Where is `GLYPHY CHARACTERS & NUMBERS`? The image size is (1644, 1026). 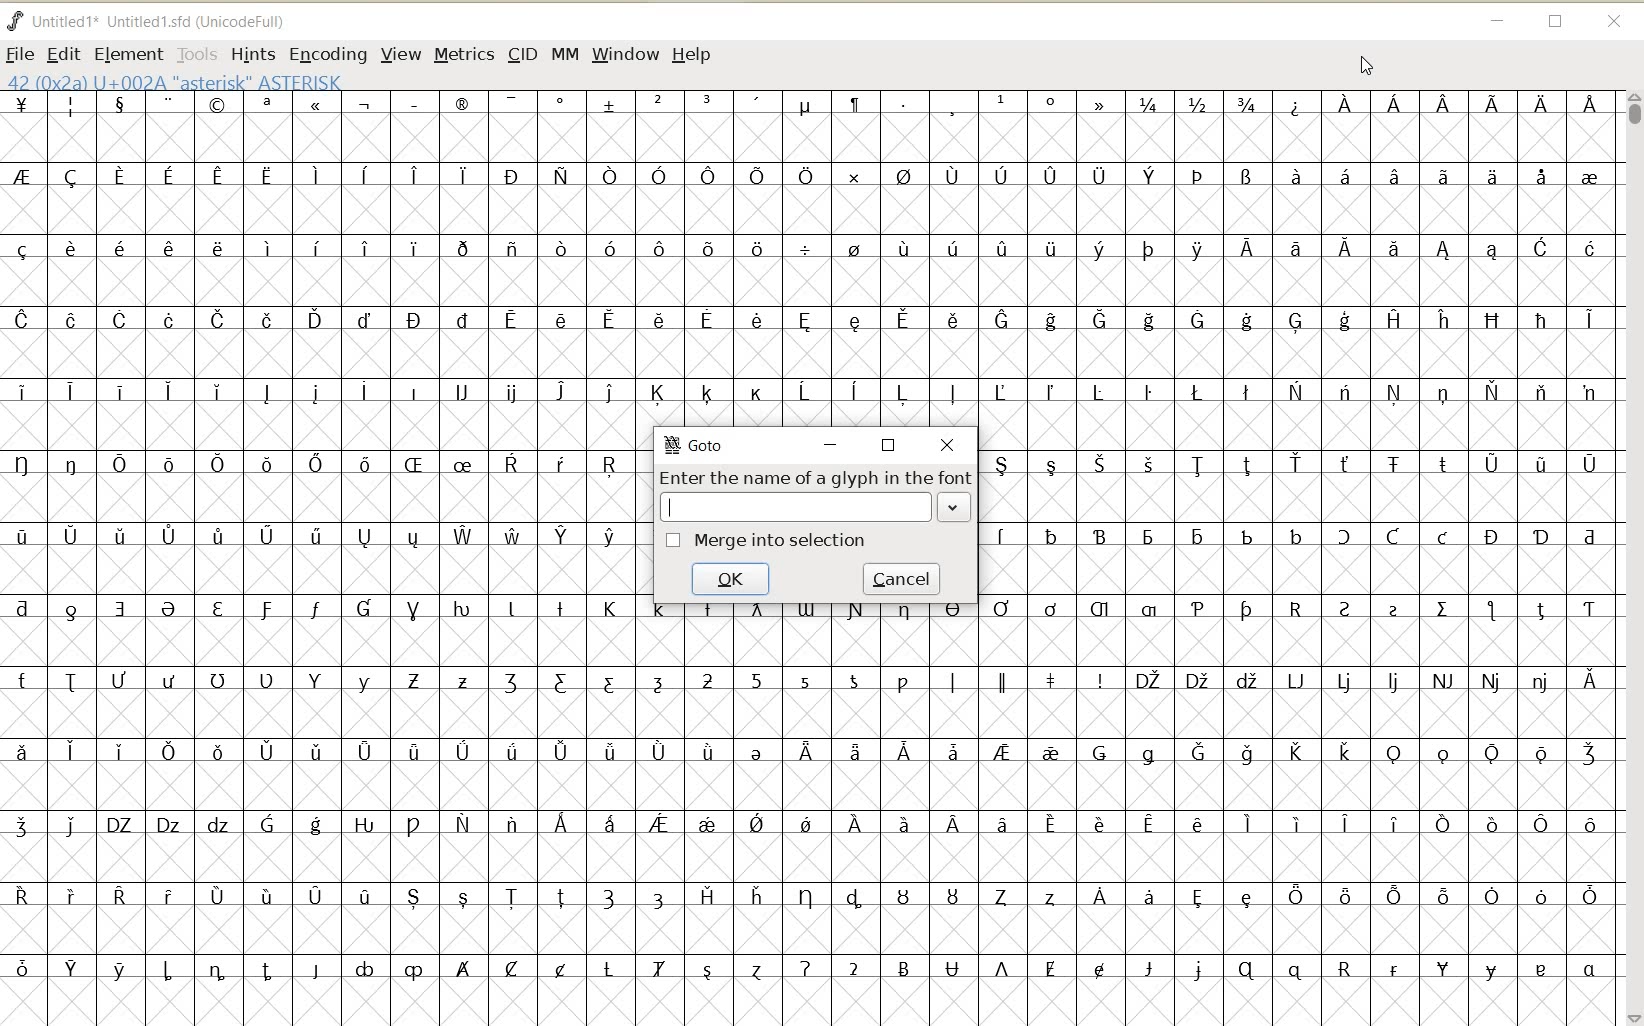
GLYPHY CHARACTERS & NUMBERS is located at coordinates (805, 256).